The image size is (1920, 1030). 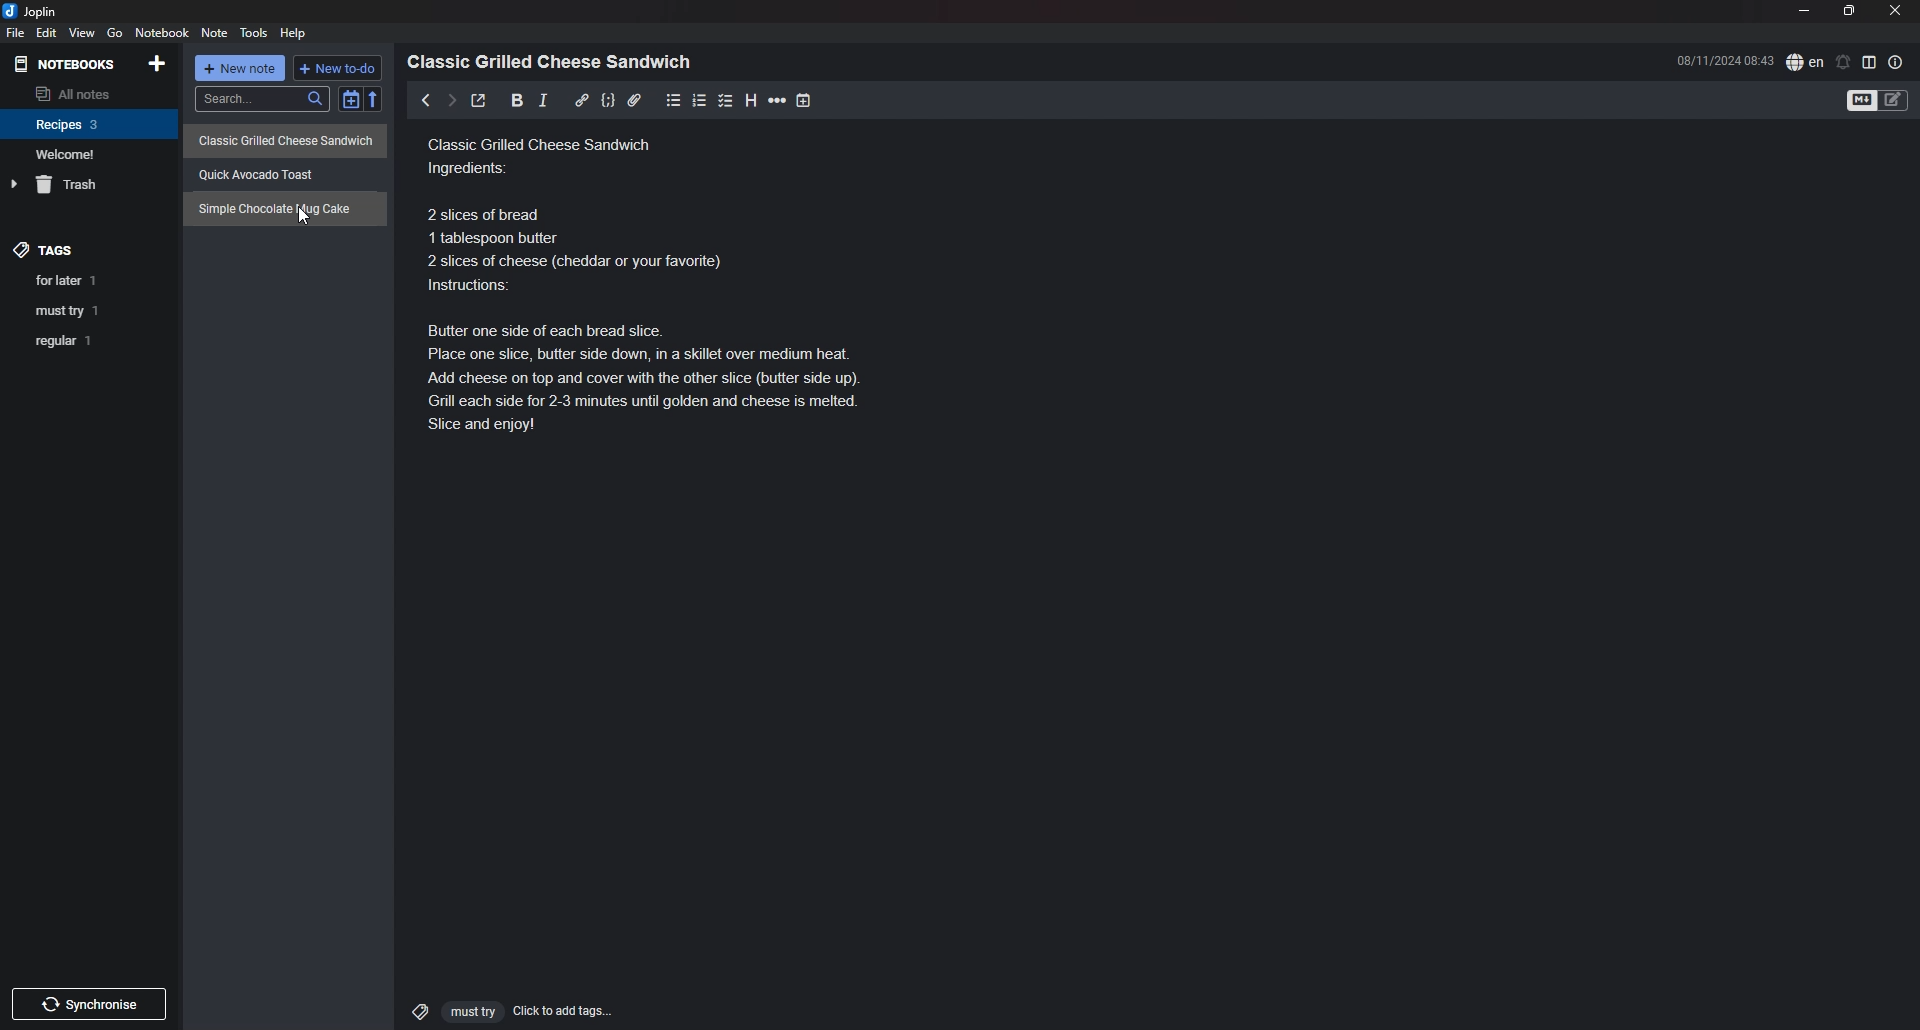 What do you see at coordinates (806, 100) in the screenshot?
I see `add time` at bounding box center [806, 100].